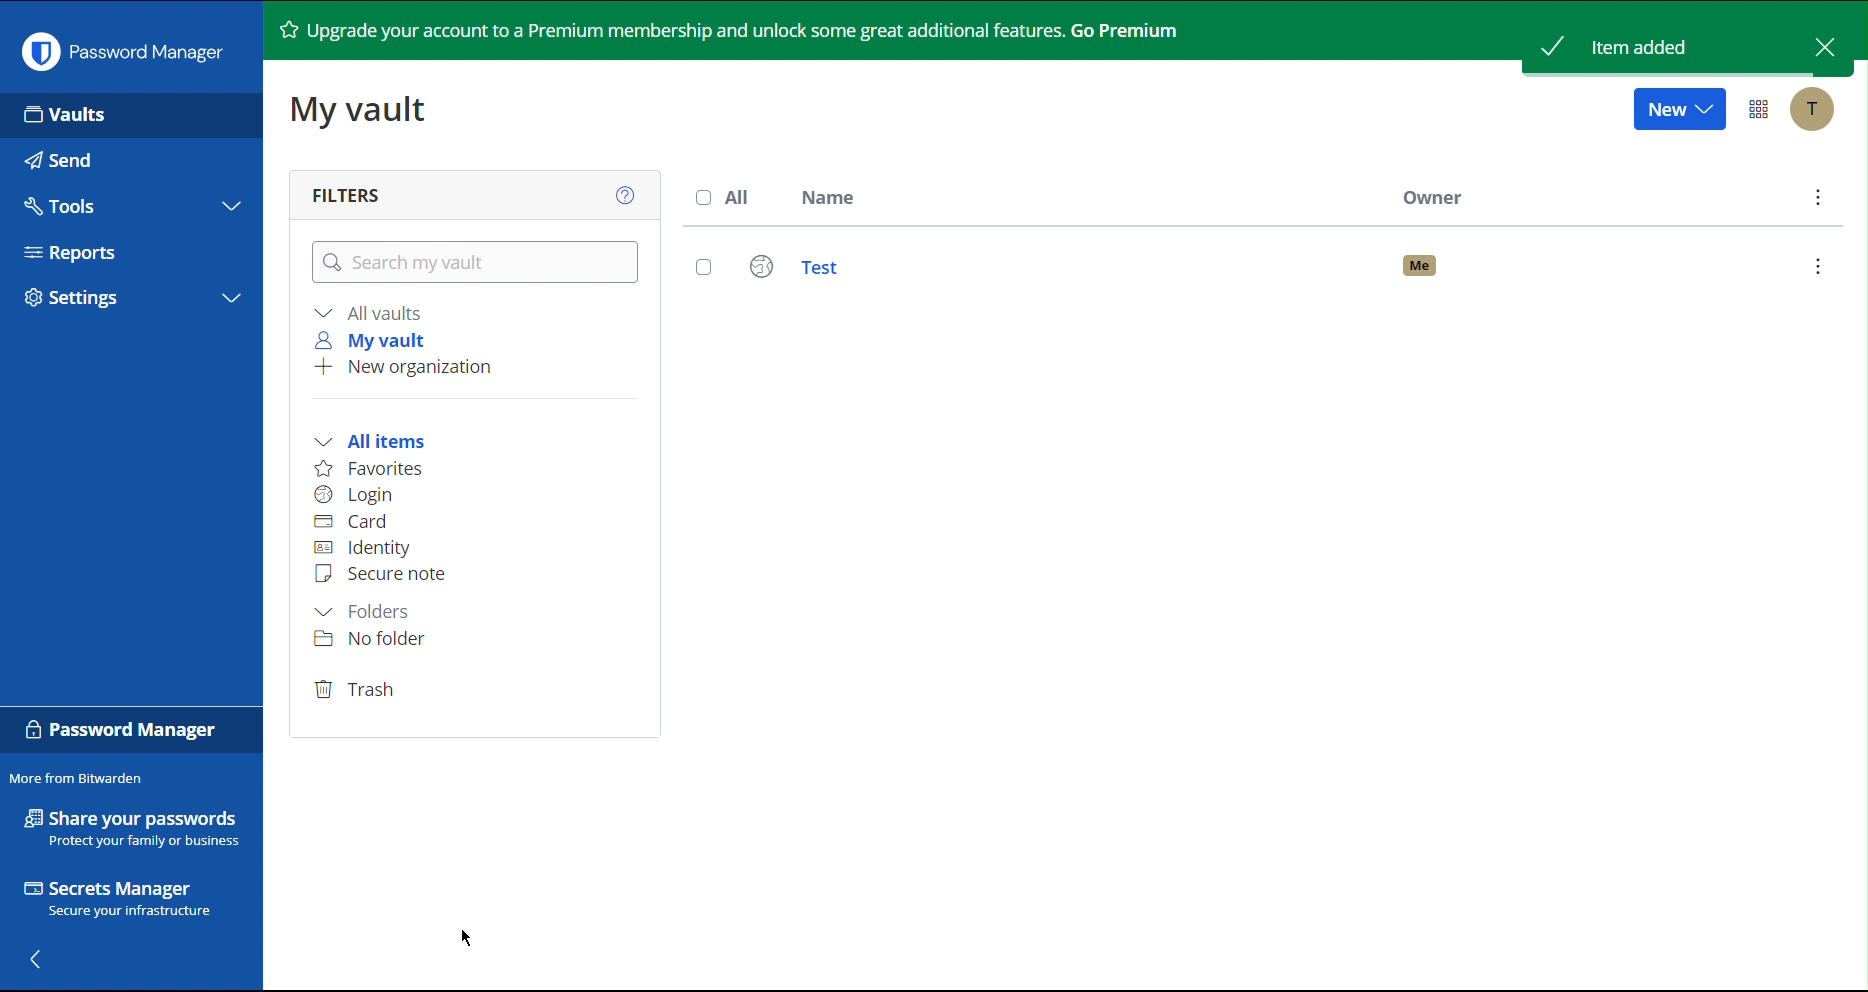 Image resolution: width=1868 pixels, height=992 pixels. What do you see at coordinates (372, 312) in the screenshot?
I see `All vaults` at bounding box center [372, 312].